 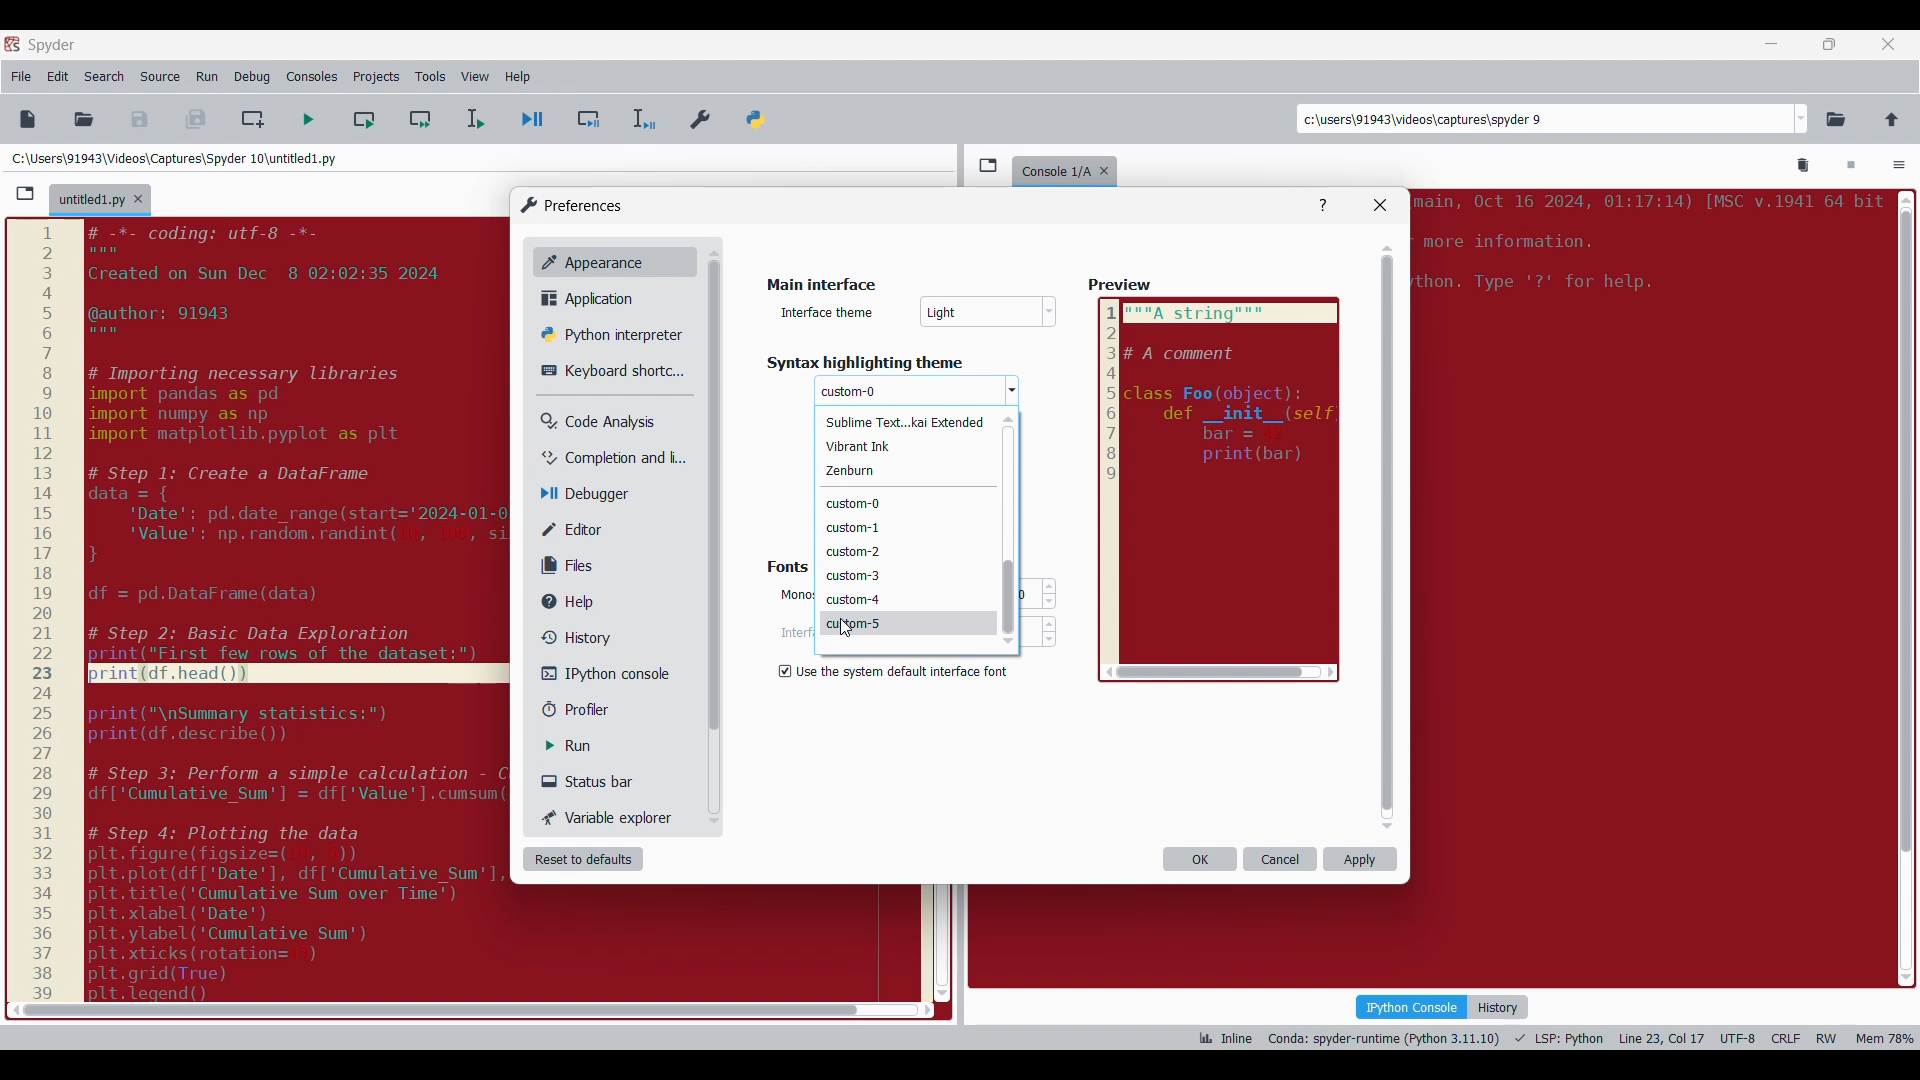 I want to click on History, so click(x=572, y=637).